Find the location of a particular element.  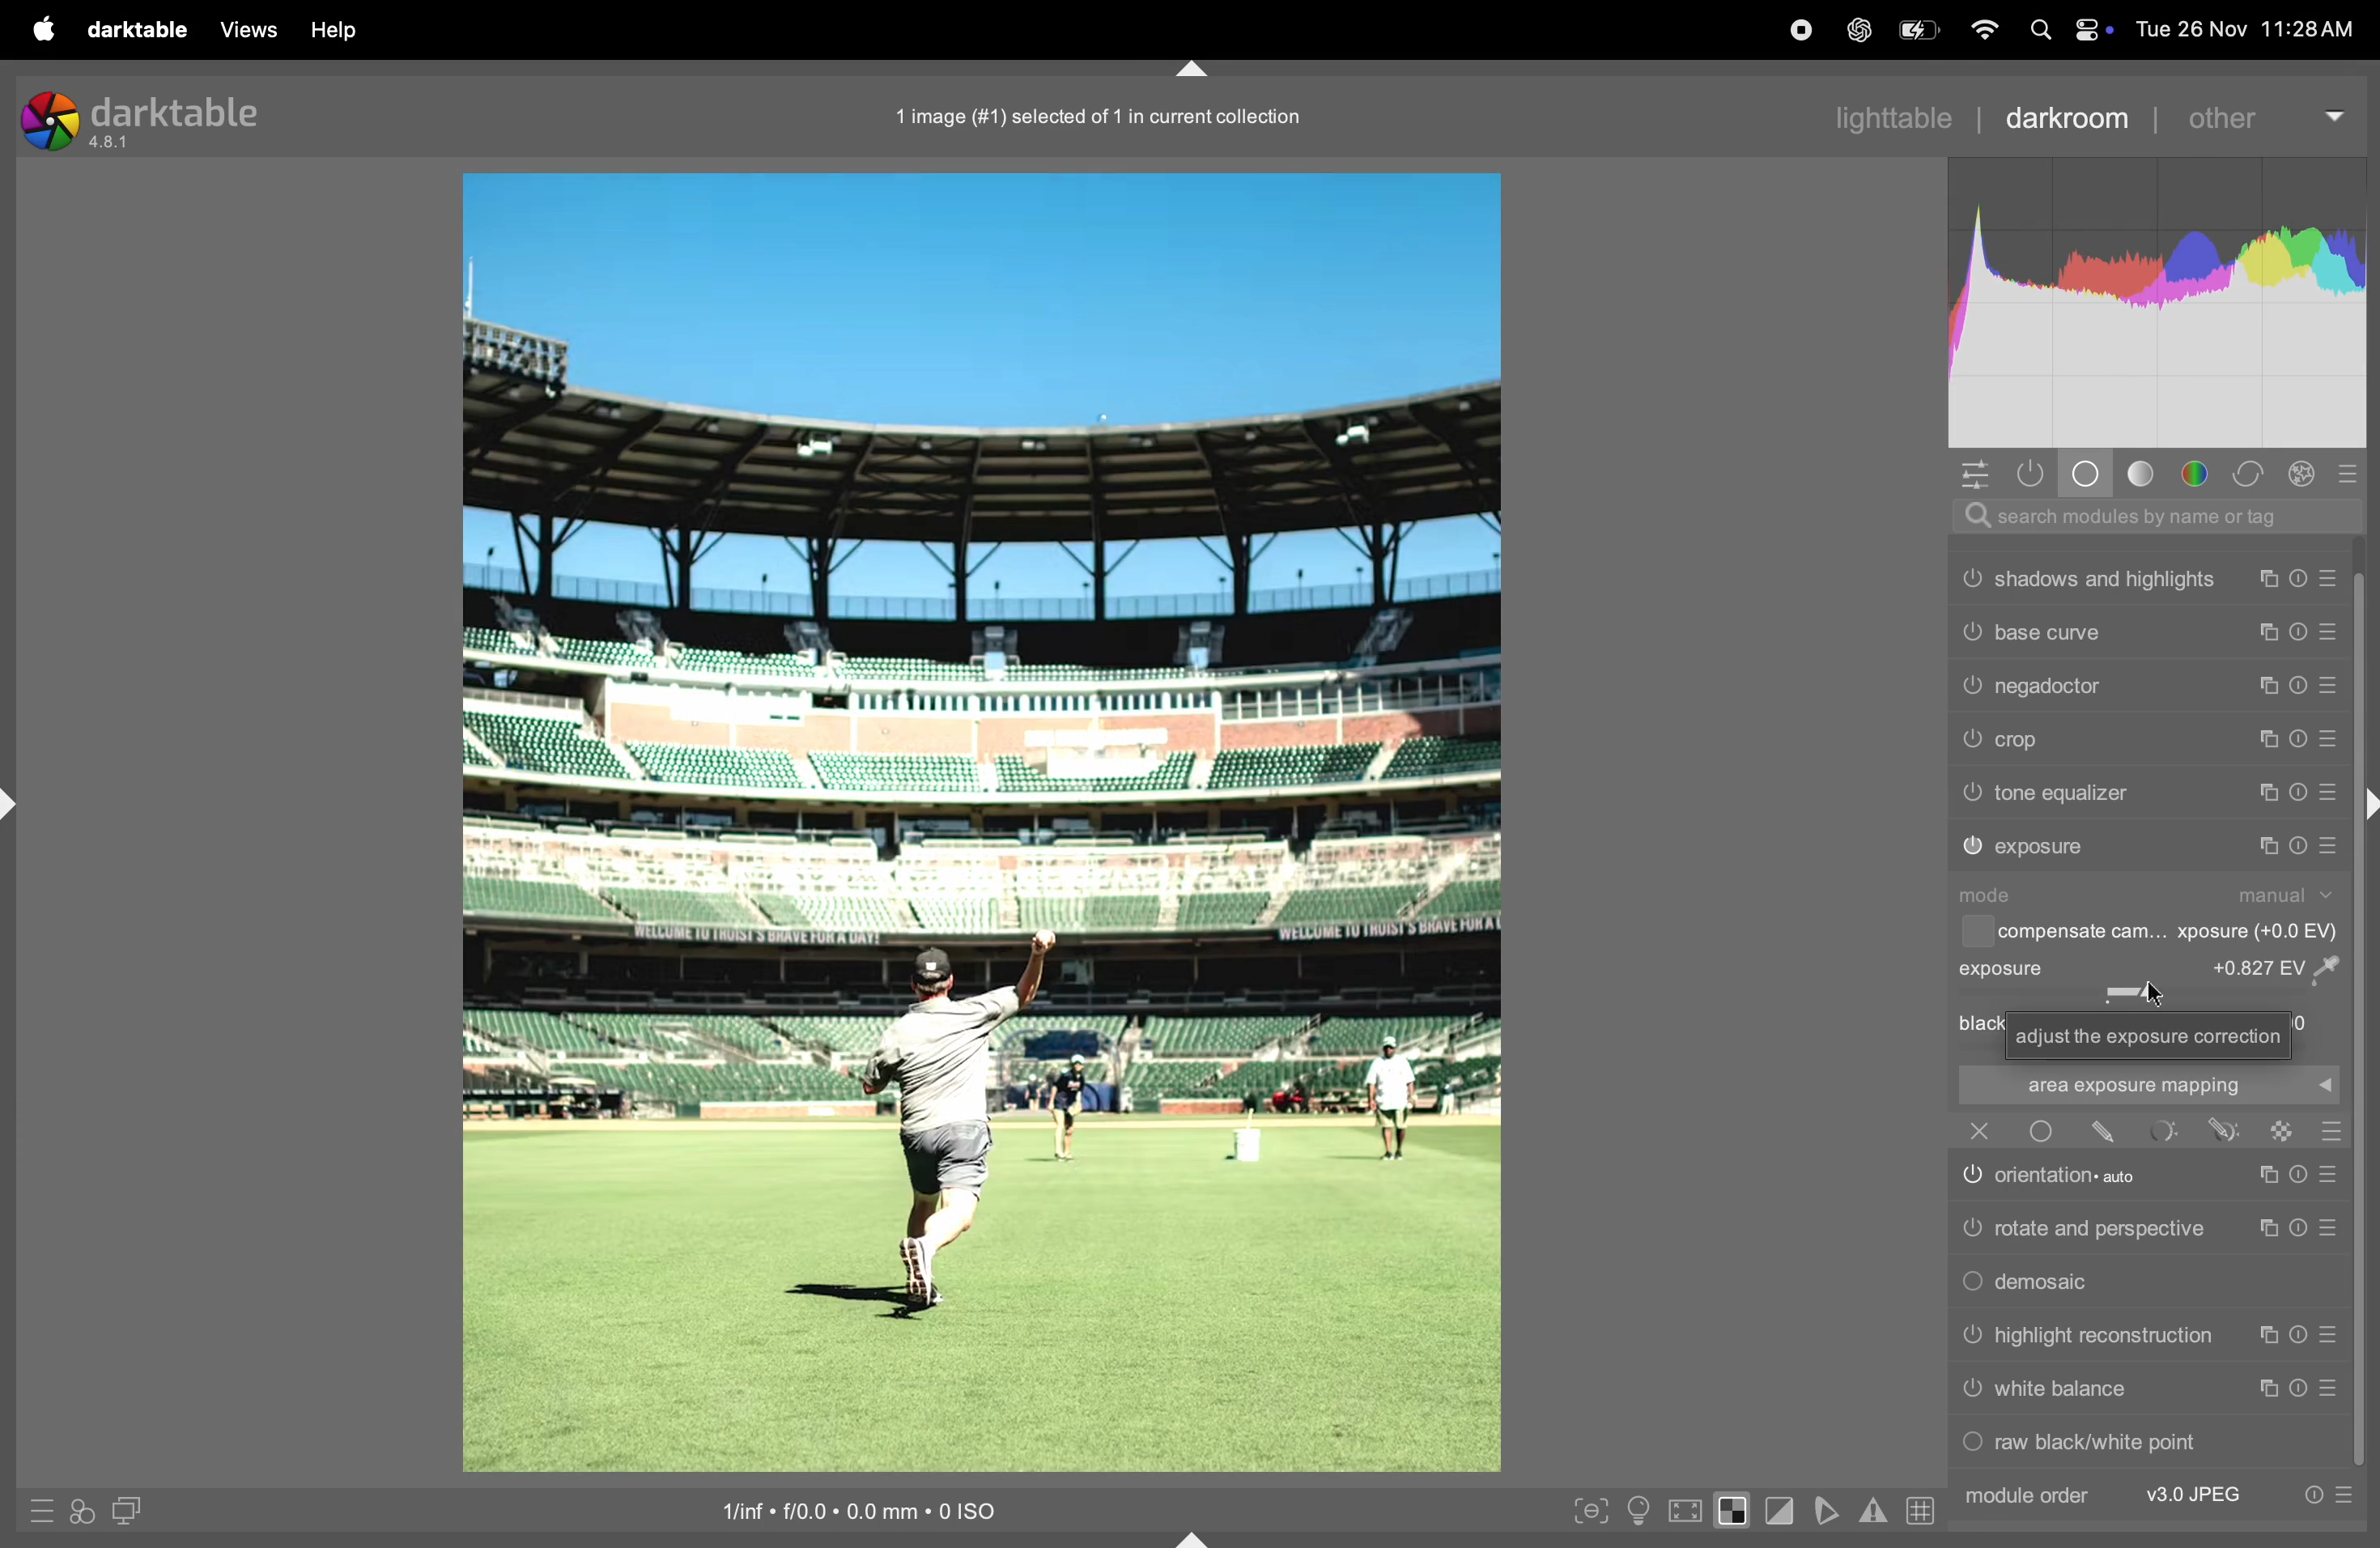

Switch on or off is located at coordinates (1971, 1337).